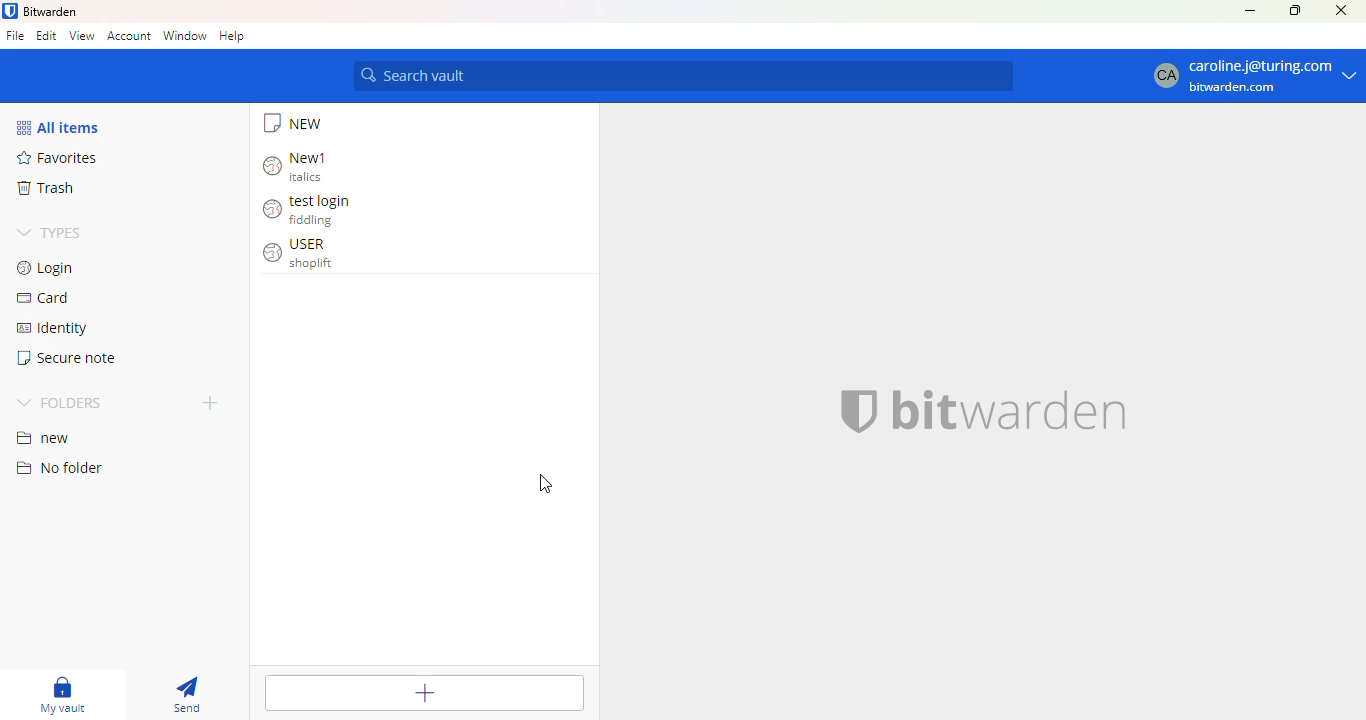 The height and width of the screenshot is (720, 1366). What do you see at coordinates (60, 694) in the screenshot?
I see `my vault` at bounding box center [60, 694].